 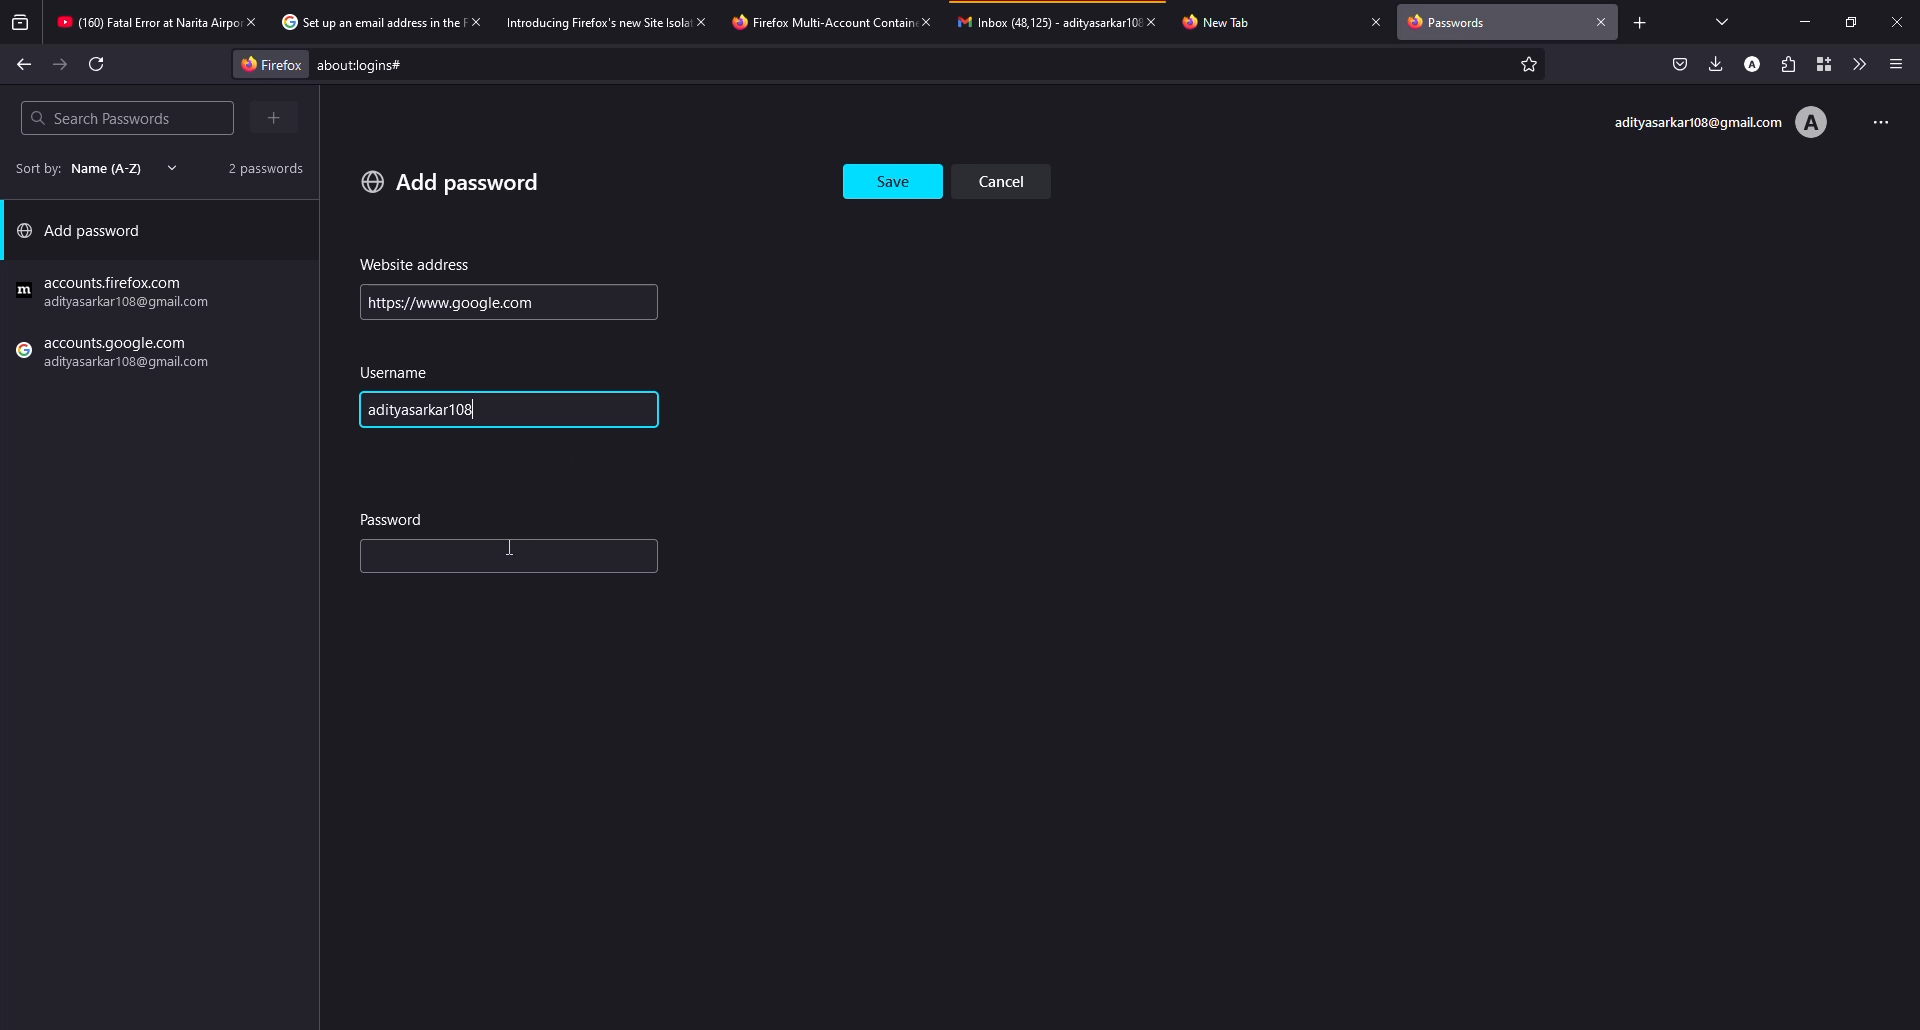 What do you see at coordinates (451, 181) in the screenshot?
I see `add` at bounding box center [451, 181].